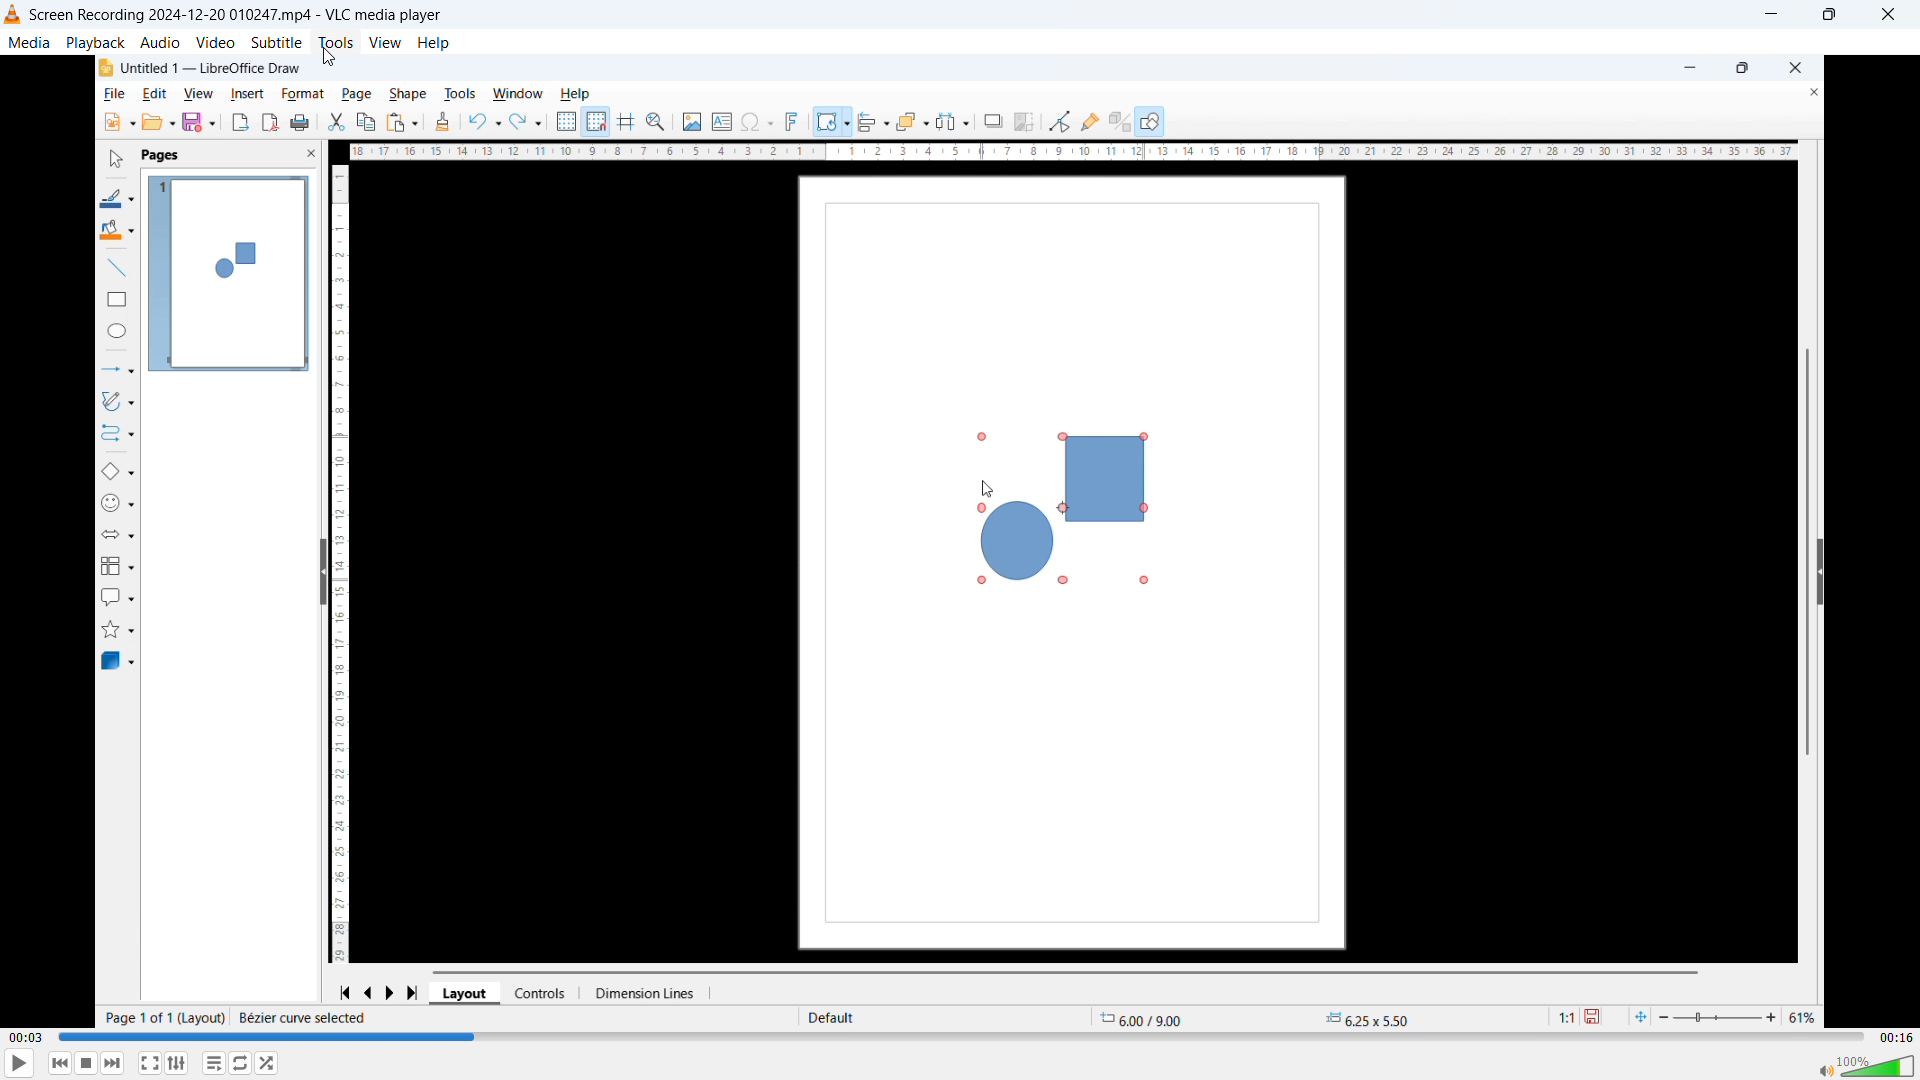 This screenshot has width=1920, height=1080. Describe the element at coordinates (150, 1063) in the screenshot. I see `Full screen` at that location.